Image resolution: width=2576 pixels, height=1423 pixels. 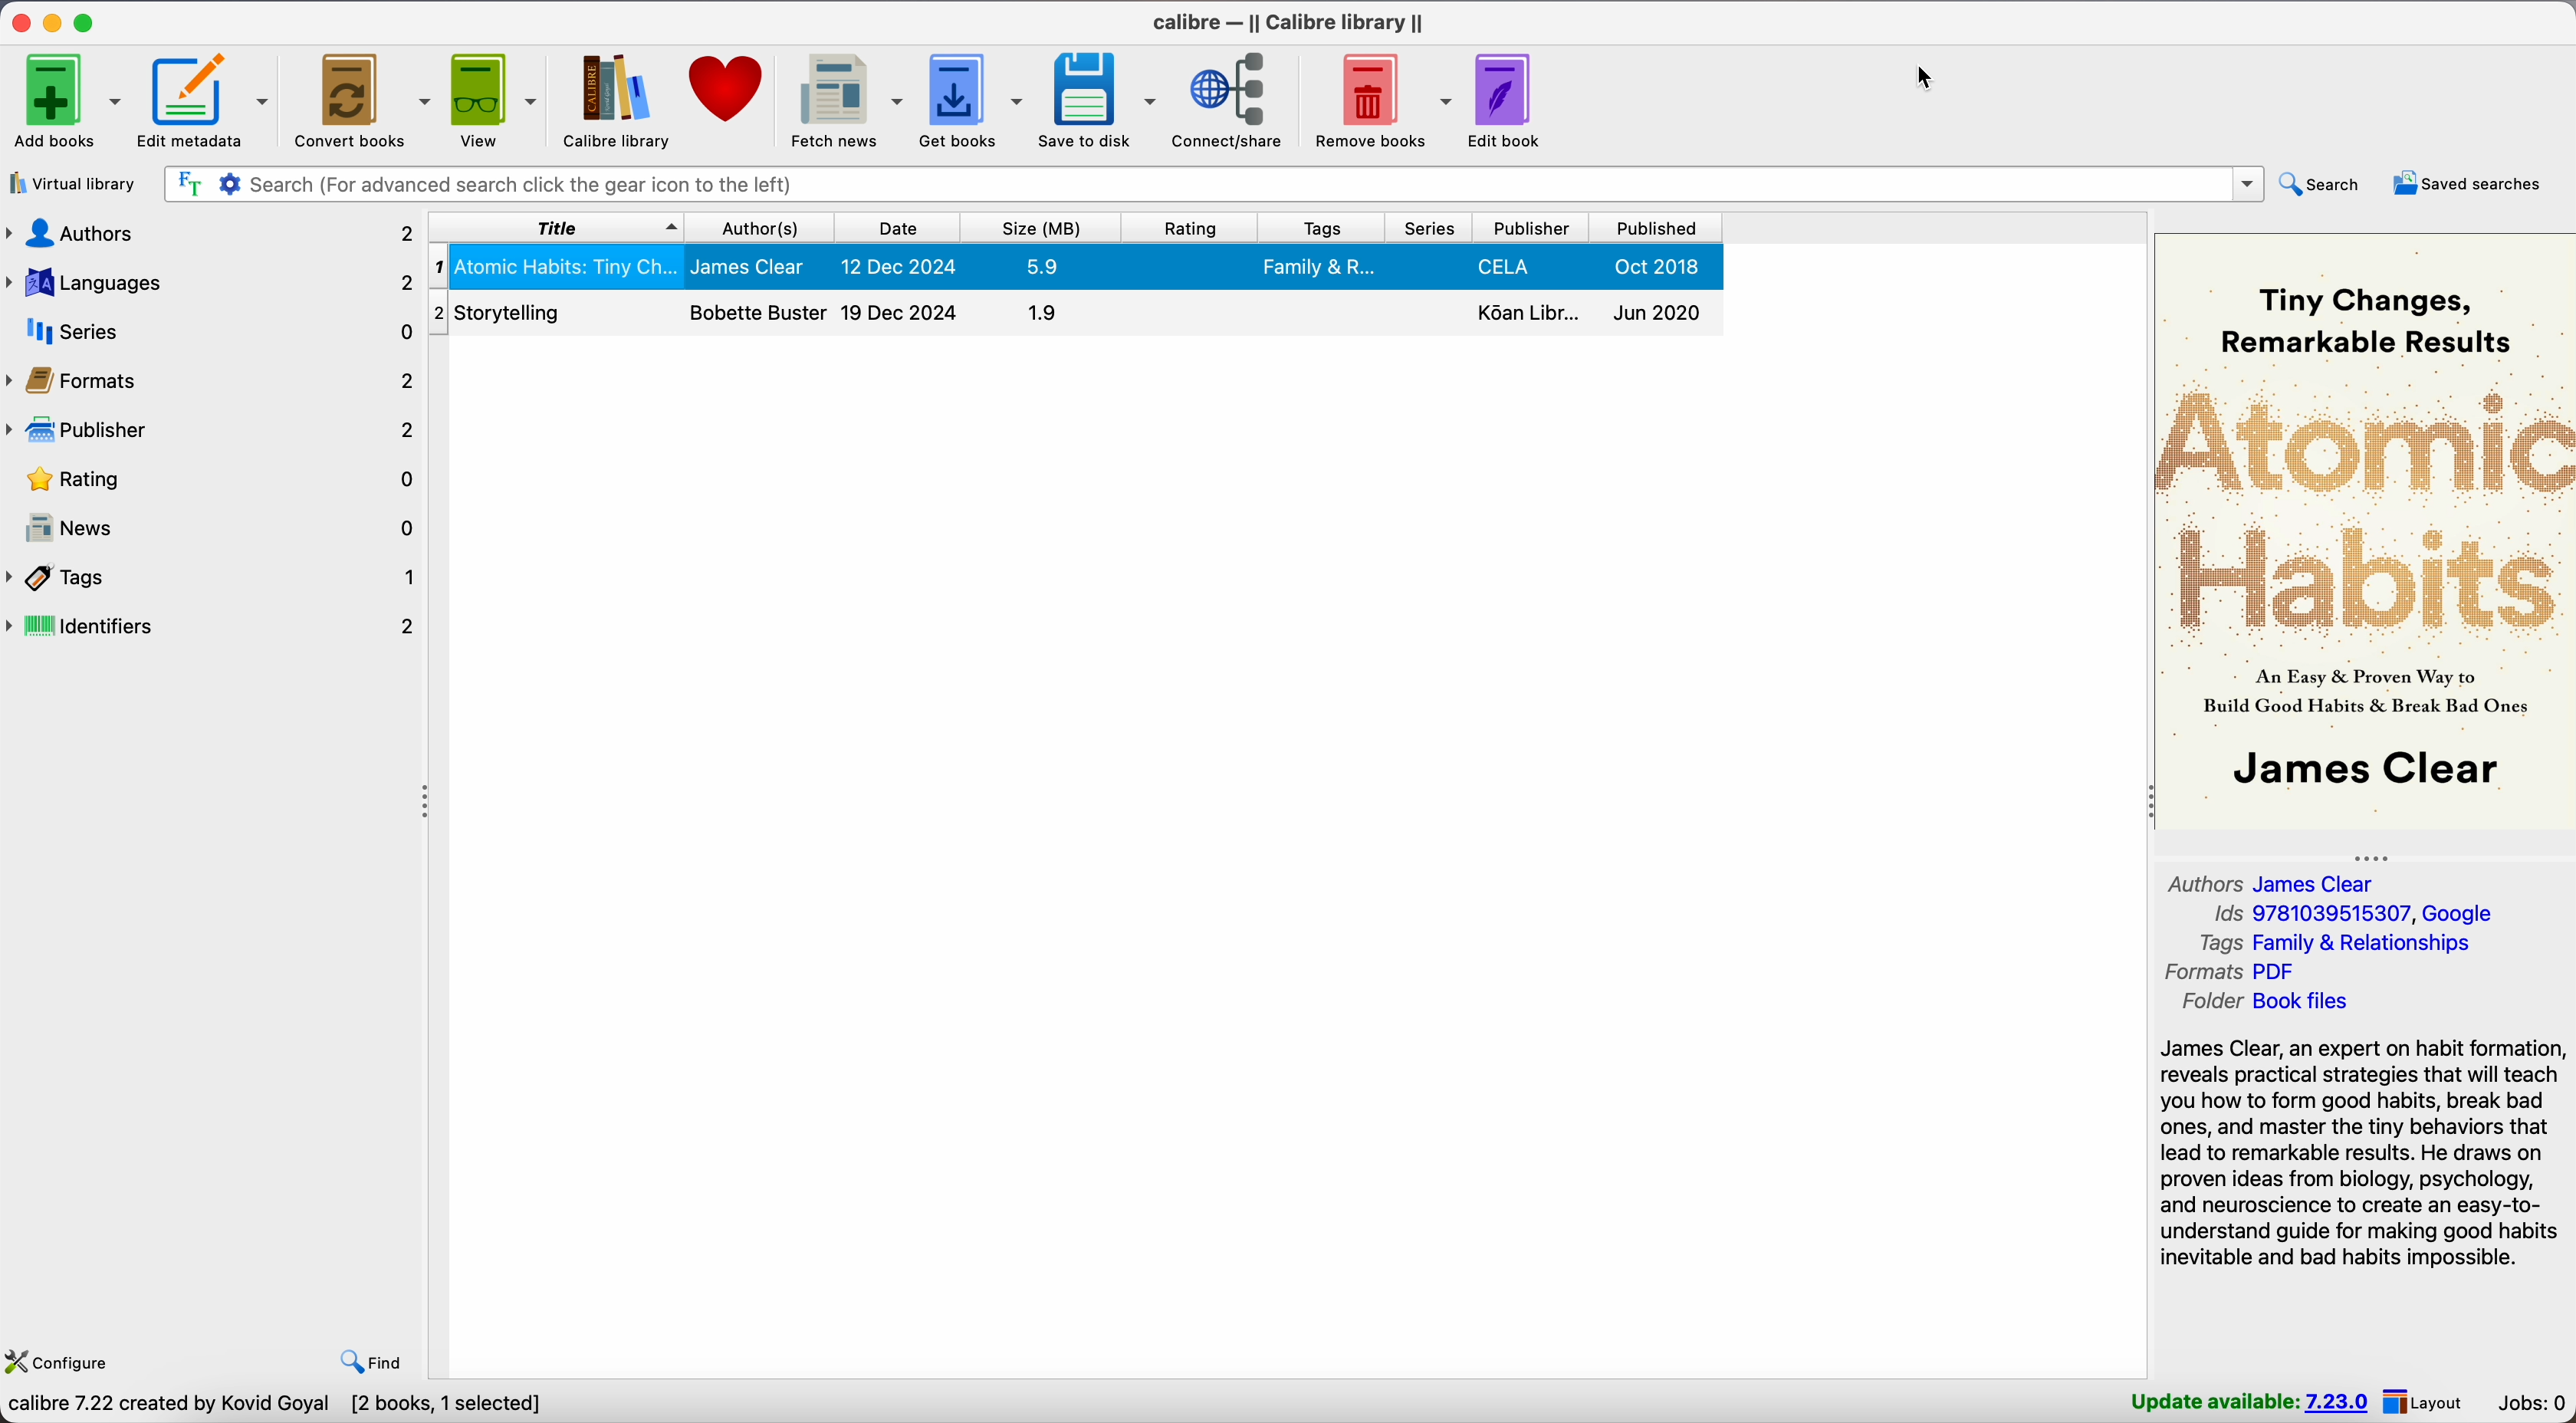 I want to click on configure, so click(x=60, y=1358).